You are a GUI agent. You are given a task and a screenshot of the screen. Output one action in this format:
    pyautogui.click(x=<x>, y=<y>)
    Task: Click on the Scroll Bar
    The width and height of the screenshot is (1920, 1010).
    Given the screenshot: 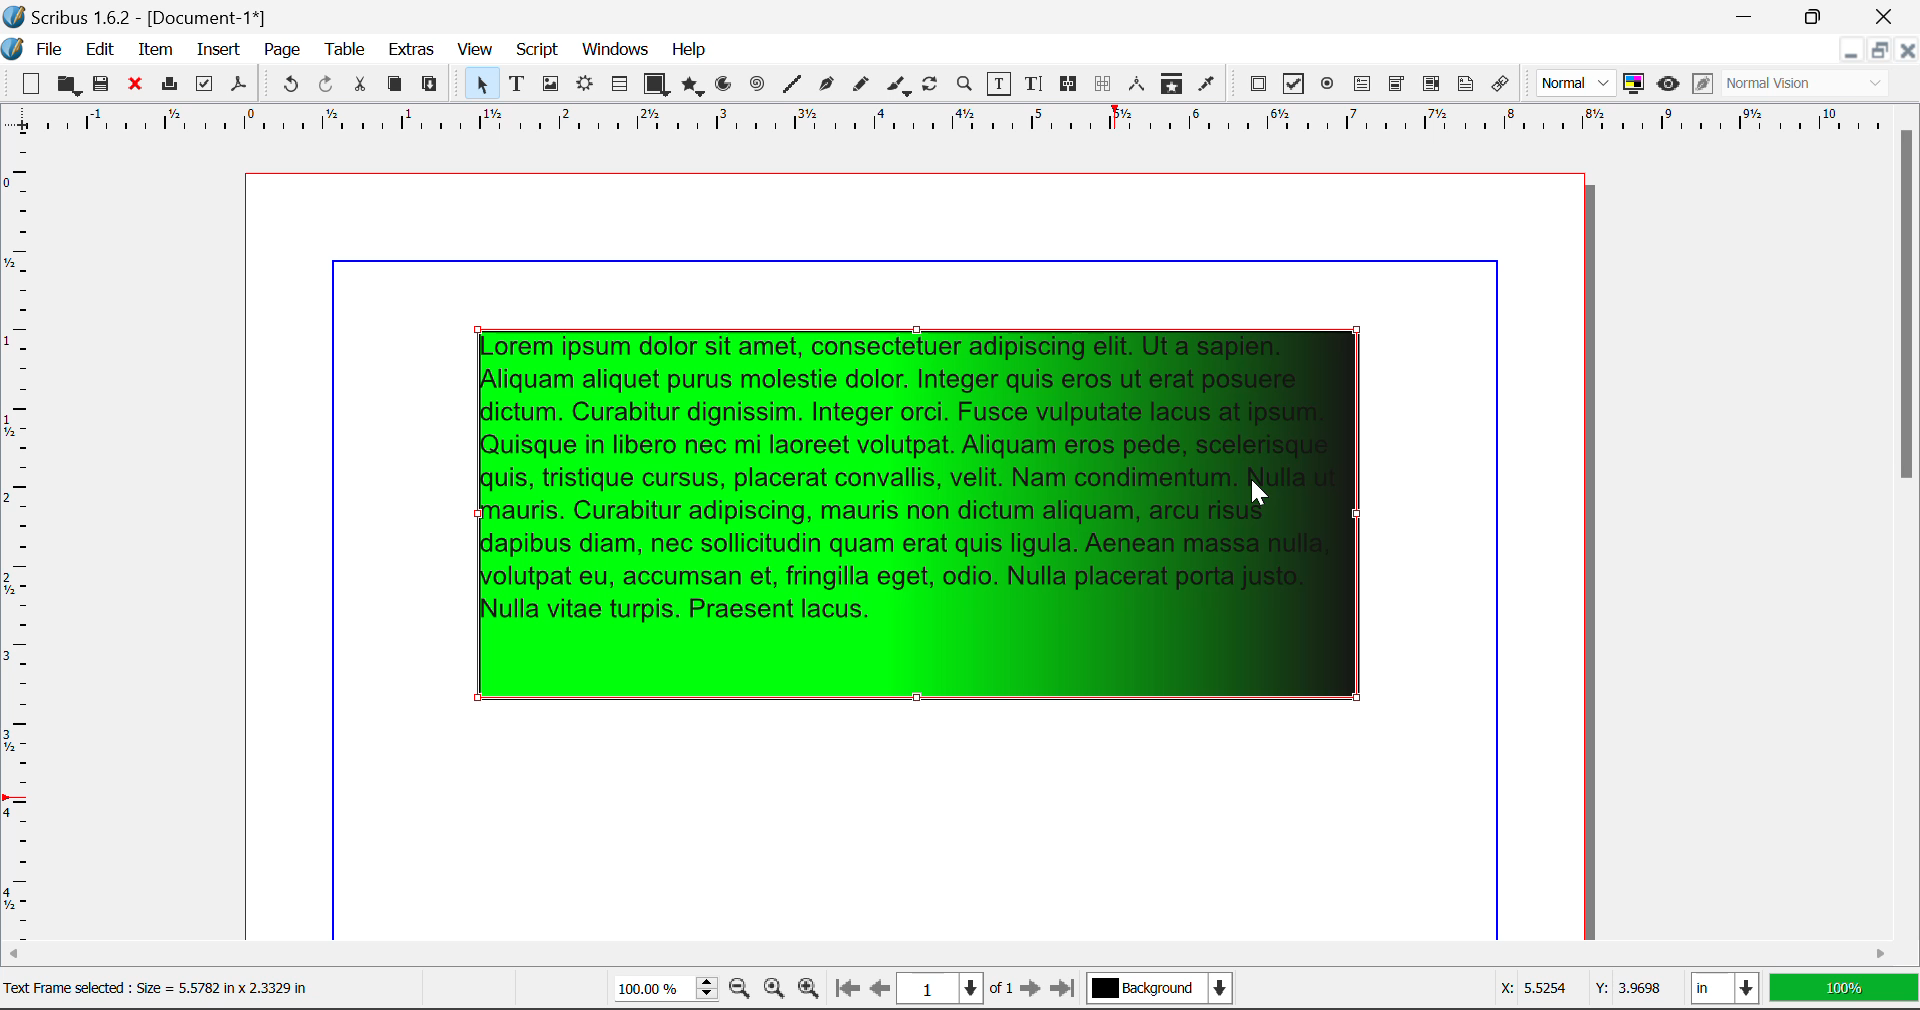 What is the action you would take?
    pyautogui.click(x=950, y=956)
    